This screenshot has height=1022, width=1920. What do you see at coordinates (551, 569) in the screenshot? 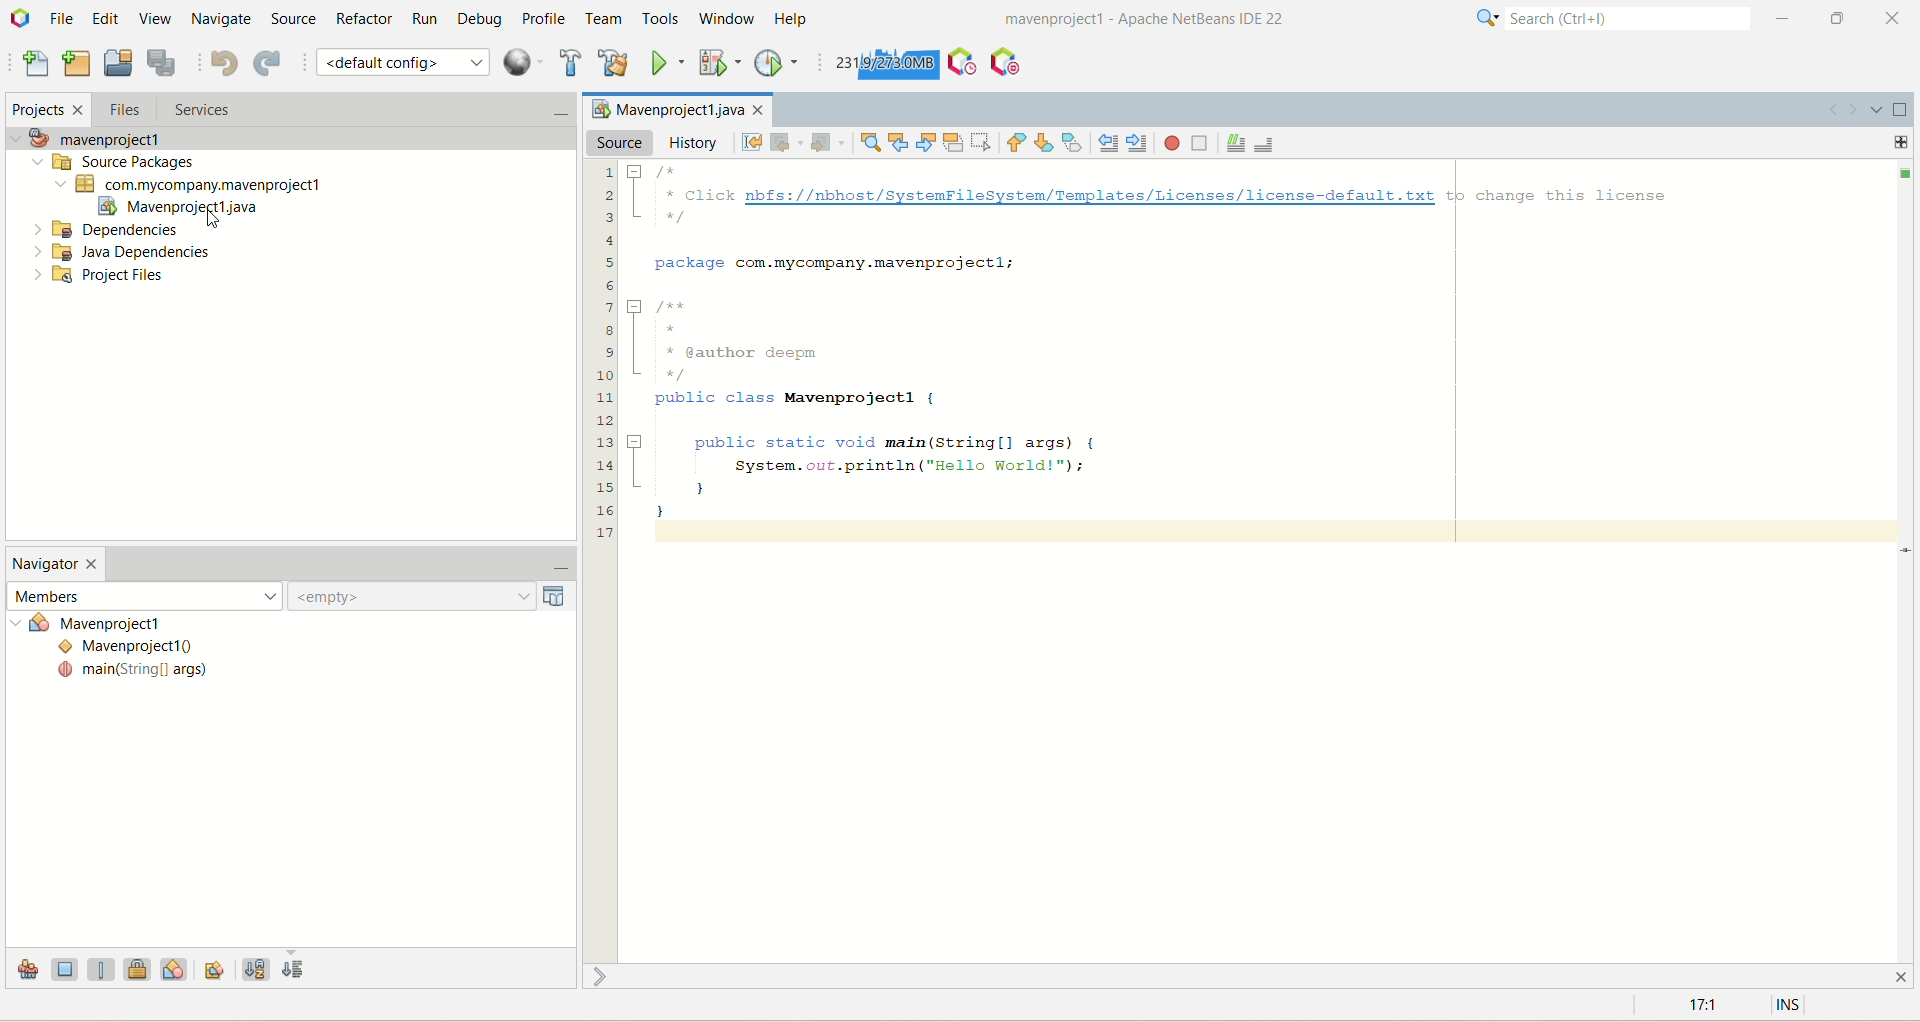
I see `minimize` at bounding box center [551, 569].